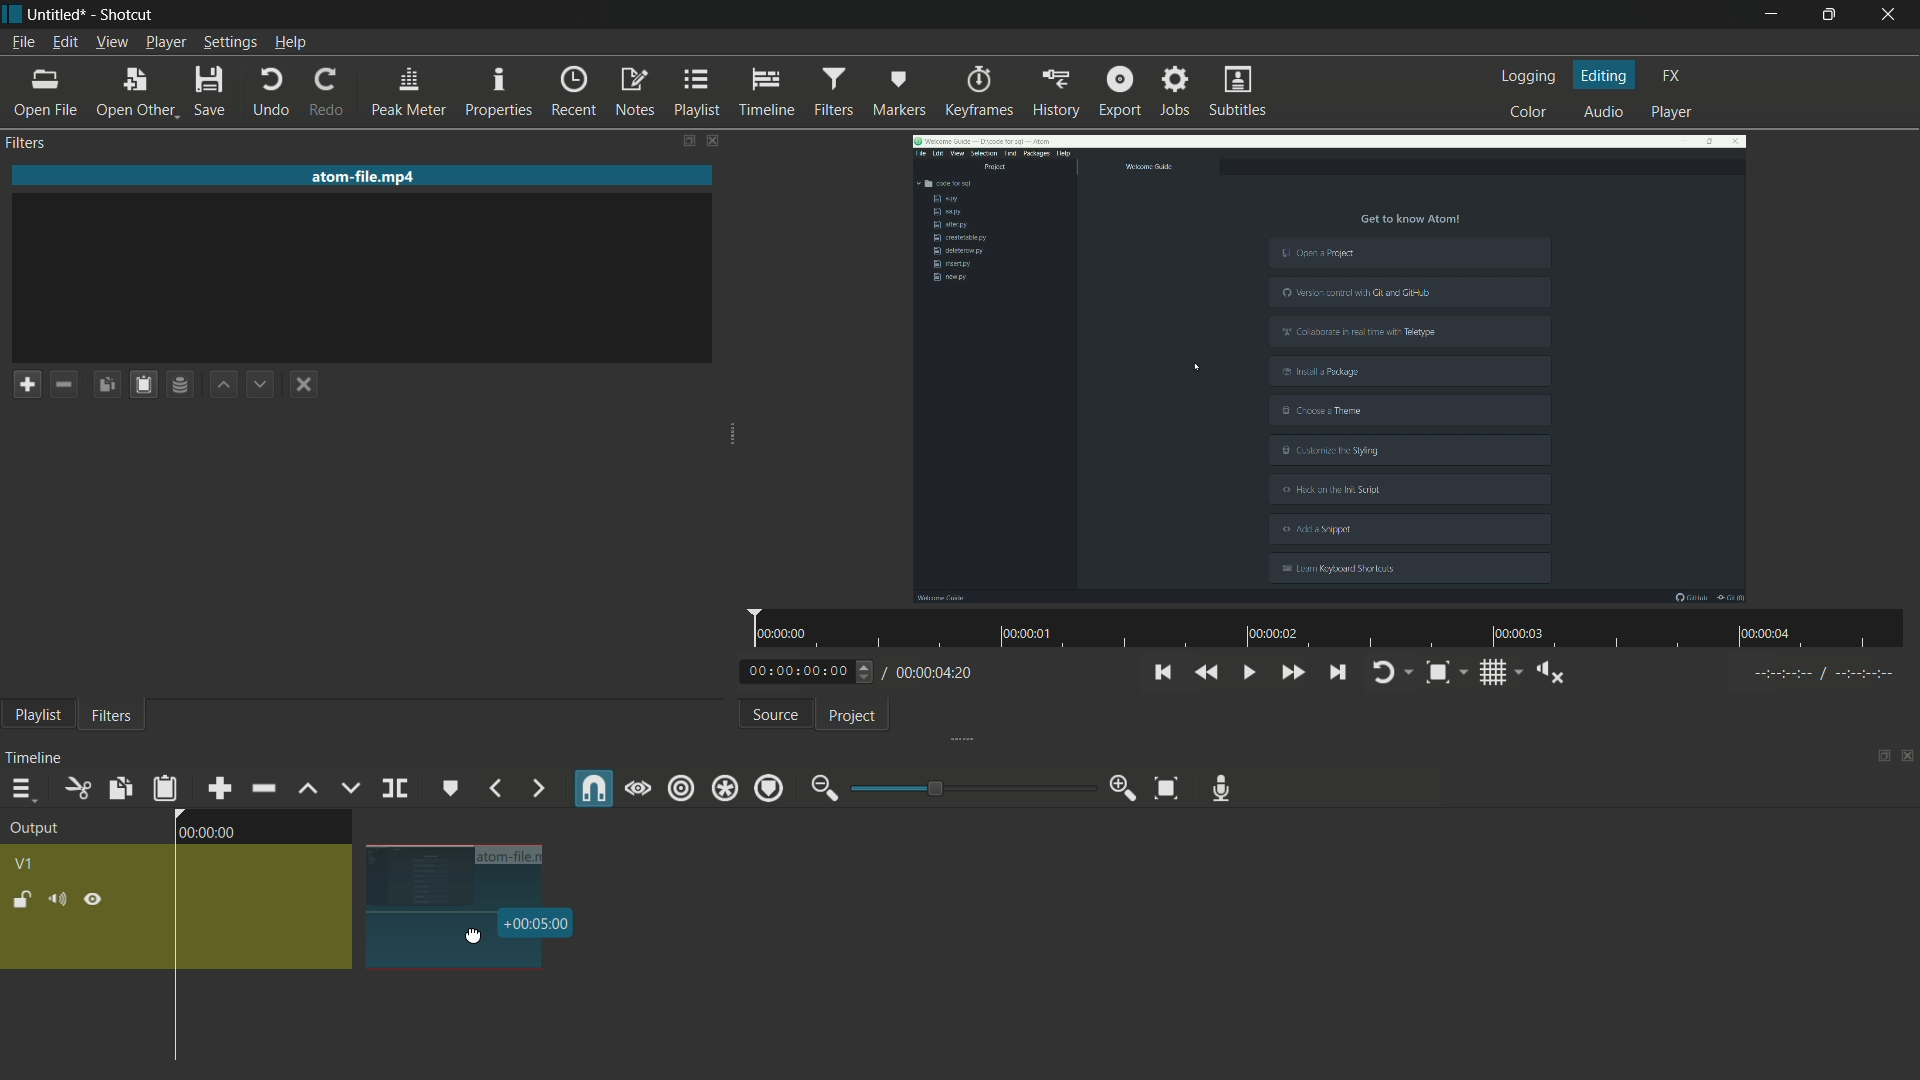 The width and height of the screenshot is (1920, 1080). What do you see at coordinates (1766, 15) in the screenshot?
I see `minimize` at bounding box center [1766, 15].